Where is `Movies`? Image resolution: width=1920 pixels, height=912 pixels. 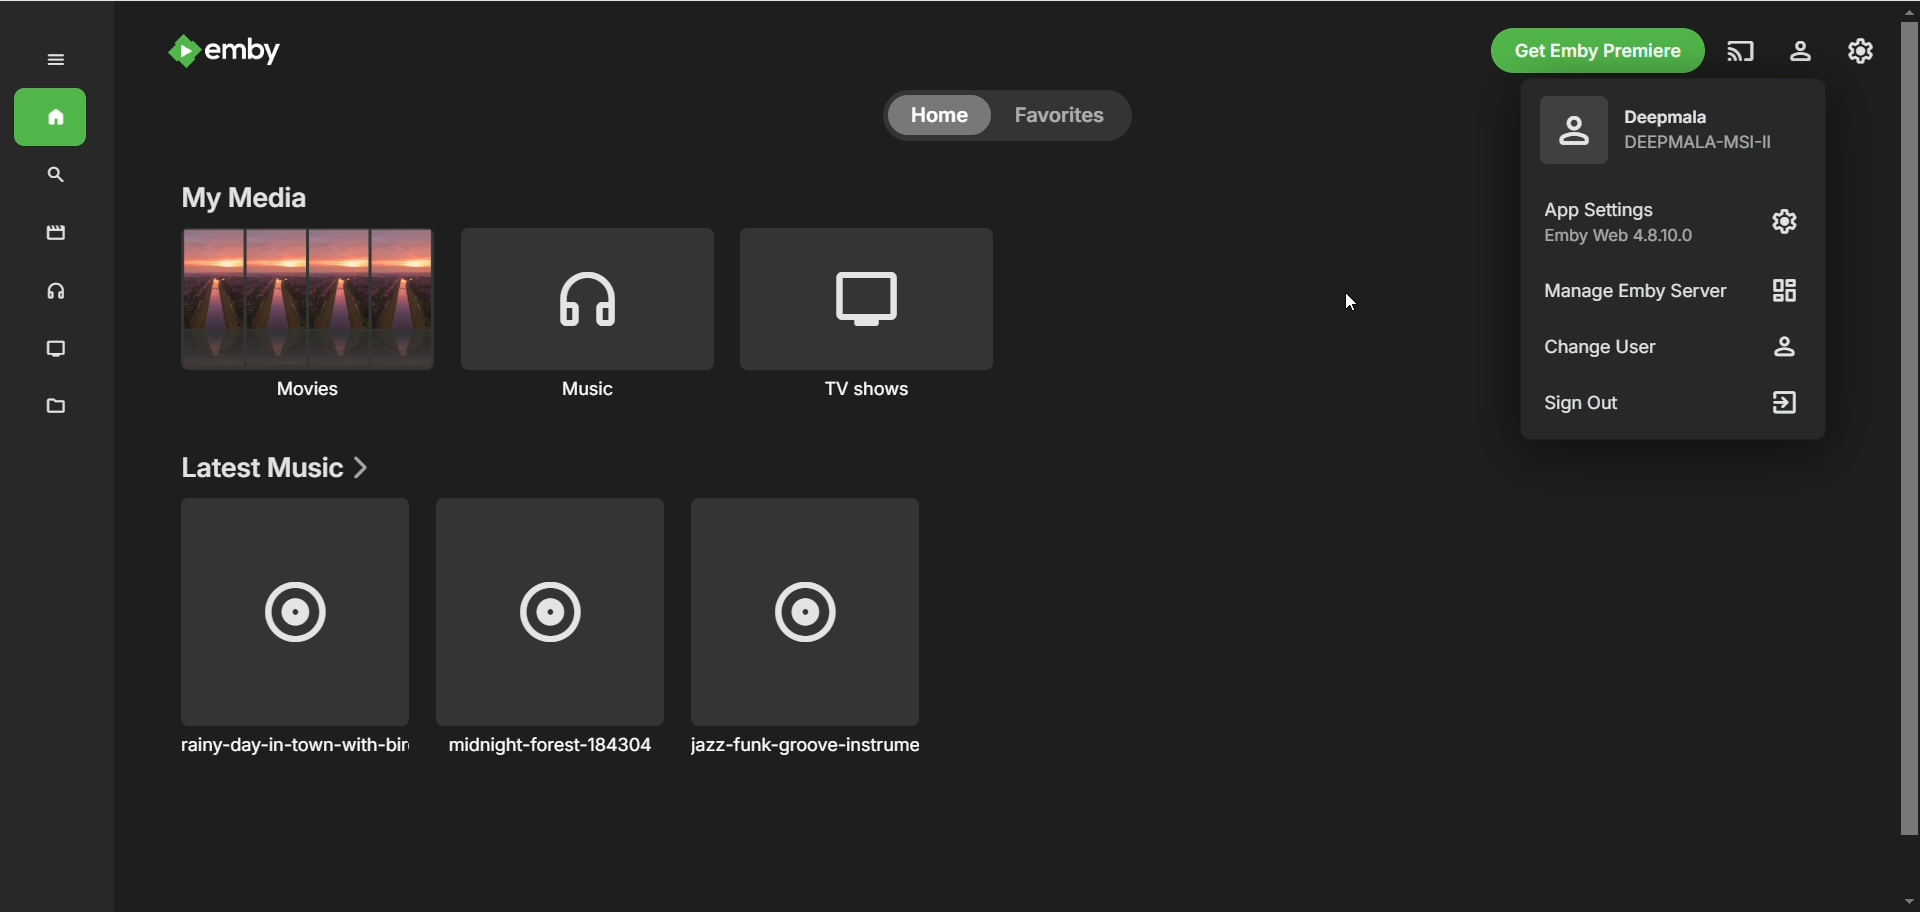 Movies is located at coordinates (310, 394).